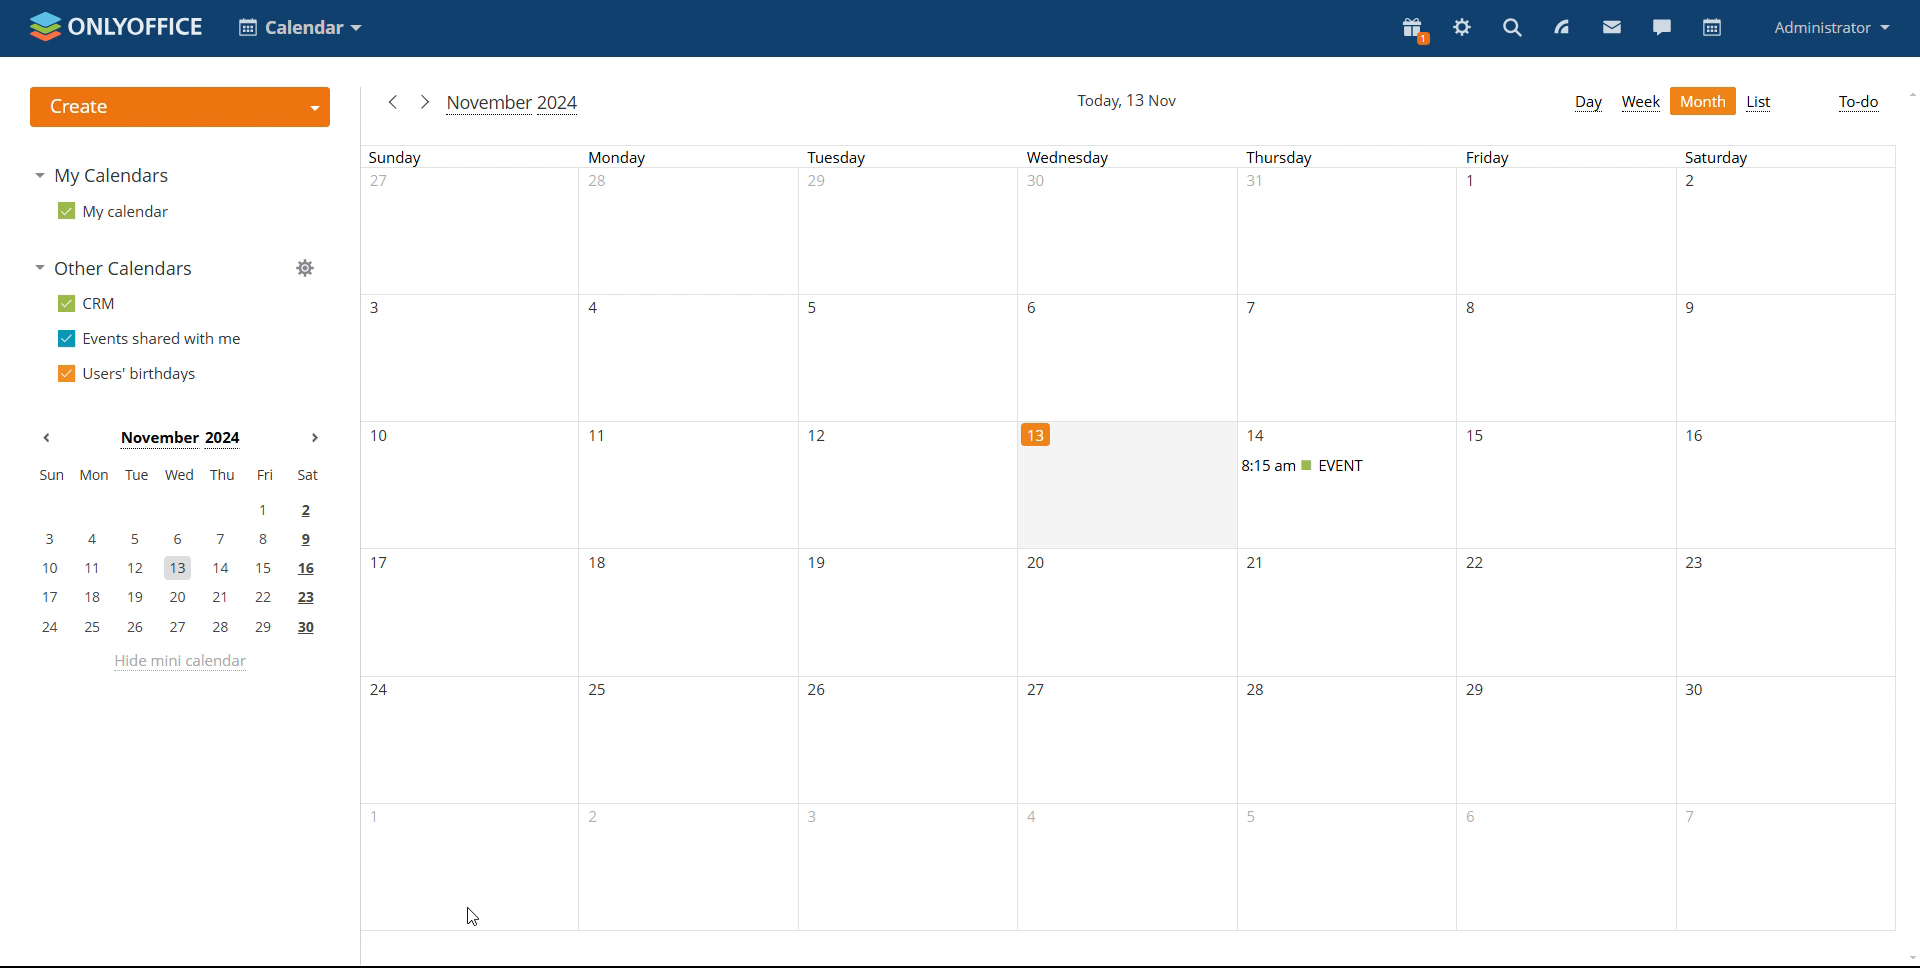 This screenshot has height=968, width=1920. What do you see at coordinates (1858, 103) in the screenshot?
I see `To-do` at bounding box center [1858, 103].